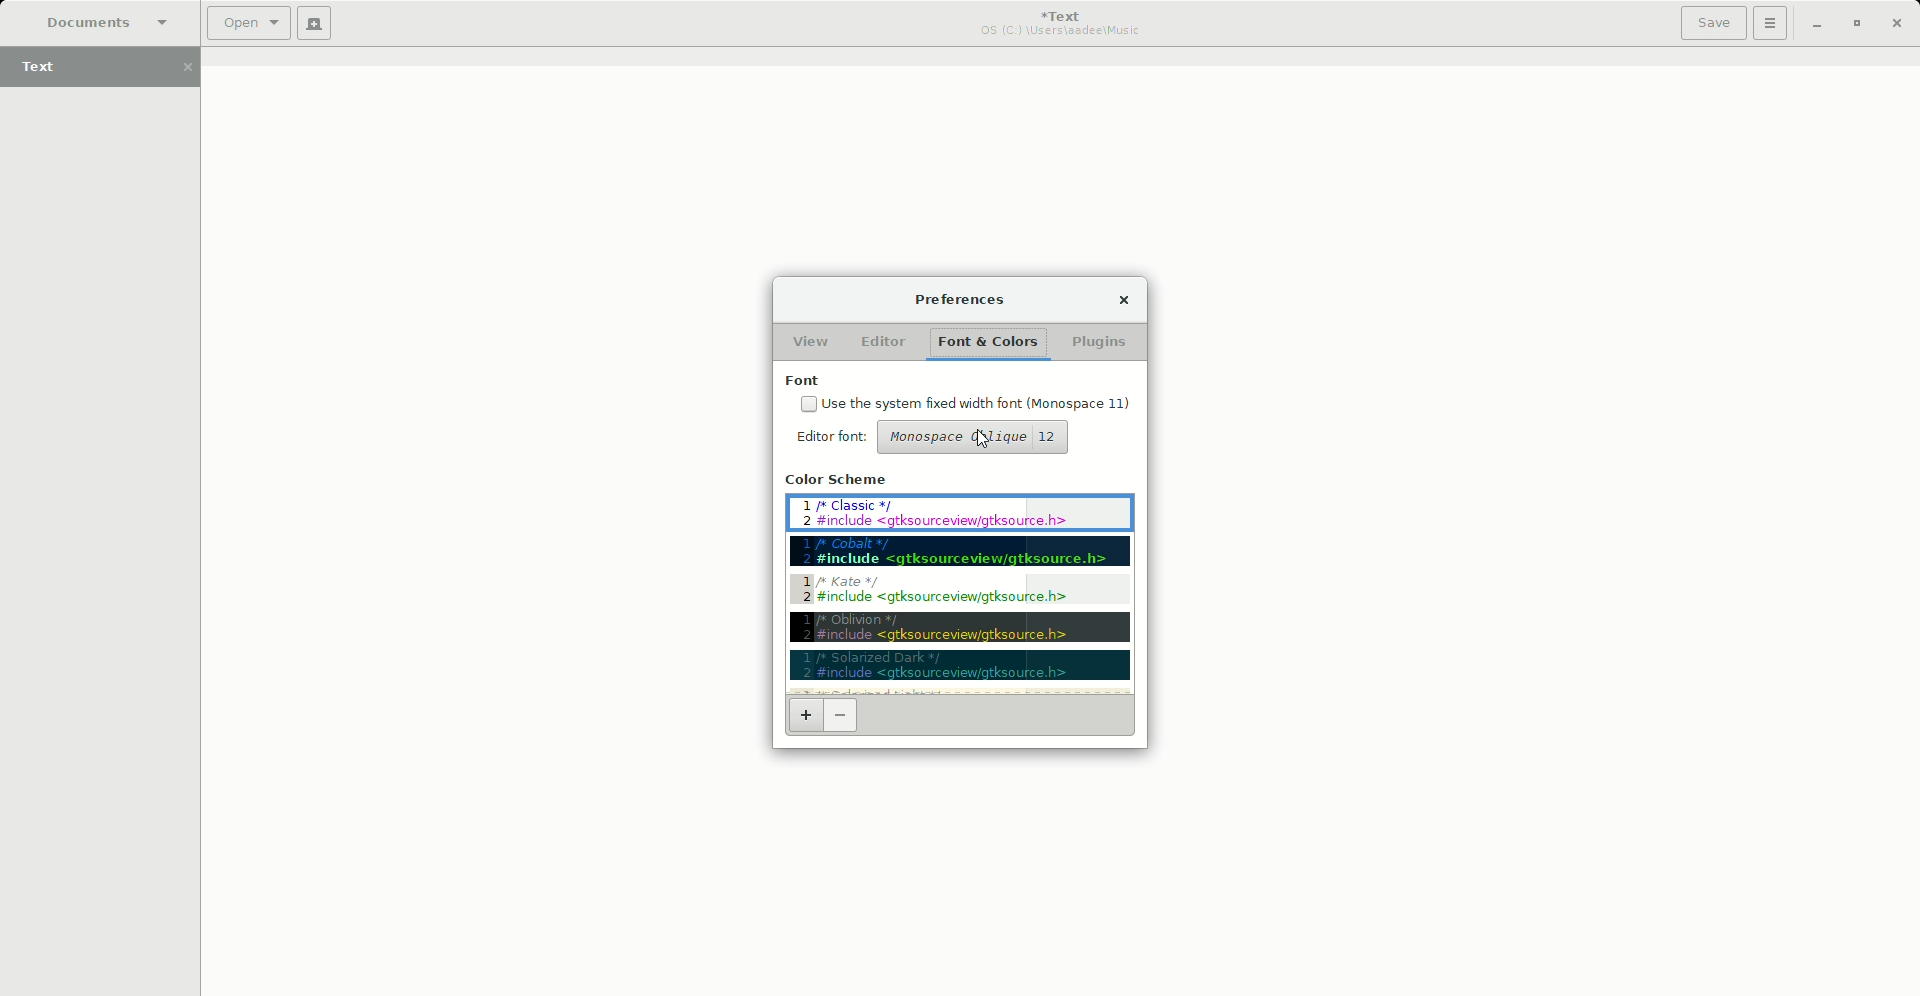 The height and width of the screenshot is (996, 1920). Describe the element at coordinates (837, 481) in the screenshot. I see `Color scheme` at that location.